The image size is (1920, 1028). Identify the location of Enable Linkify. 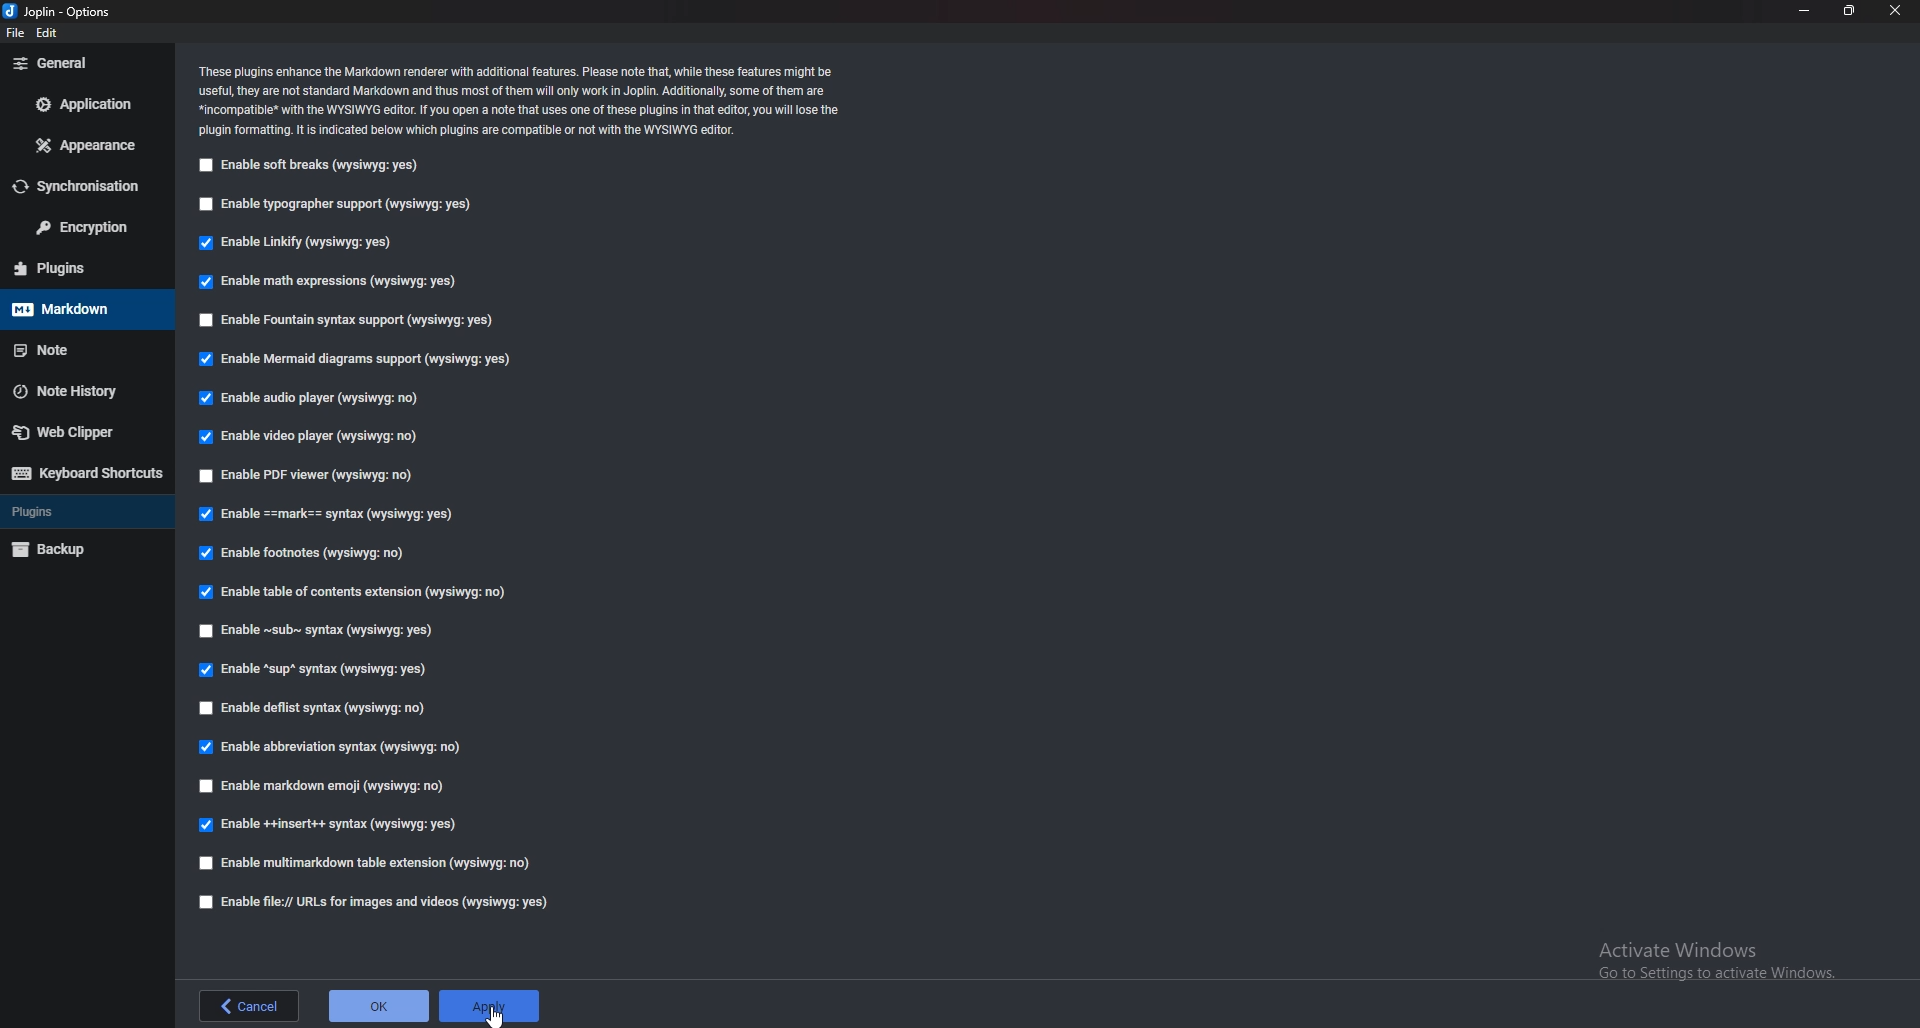
(306, 242).